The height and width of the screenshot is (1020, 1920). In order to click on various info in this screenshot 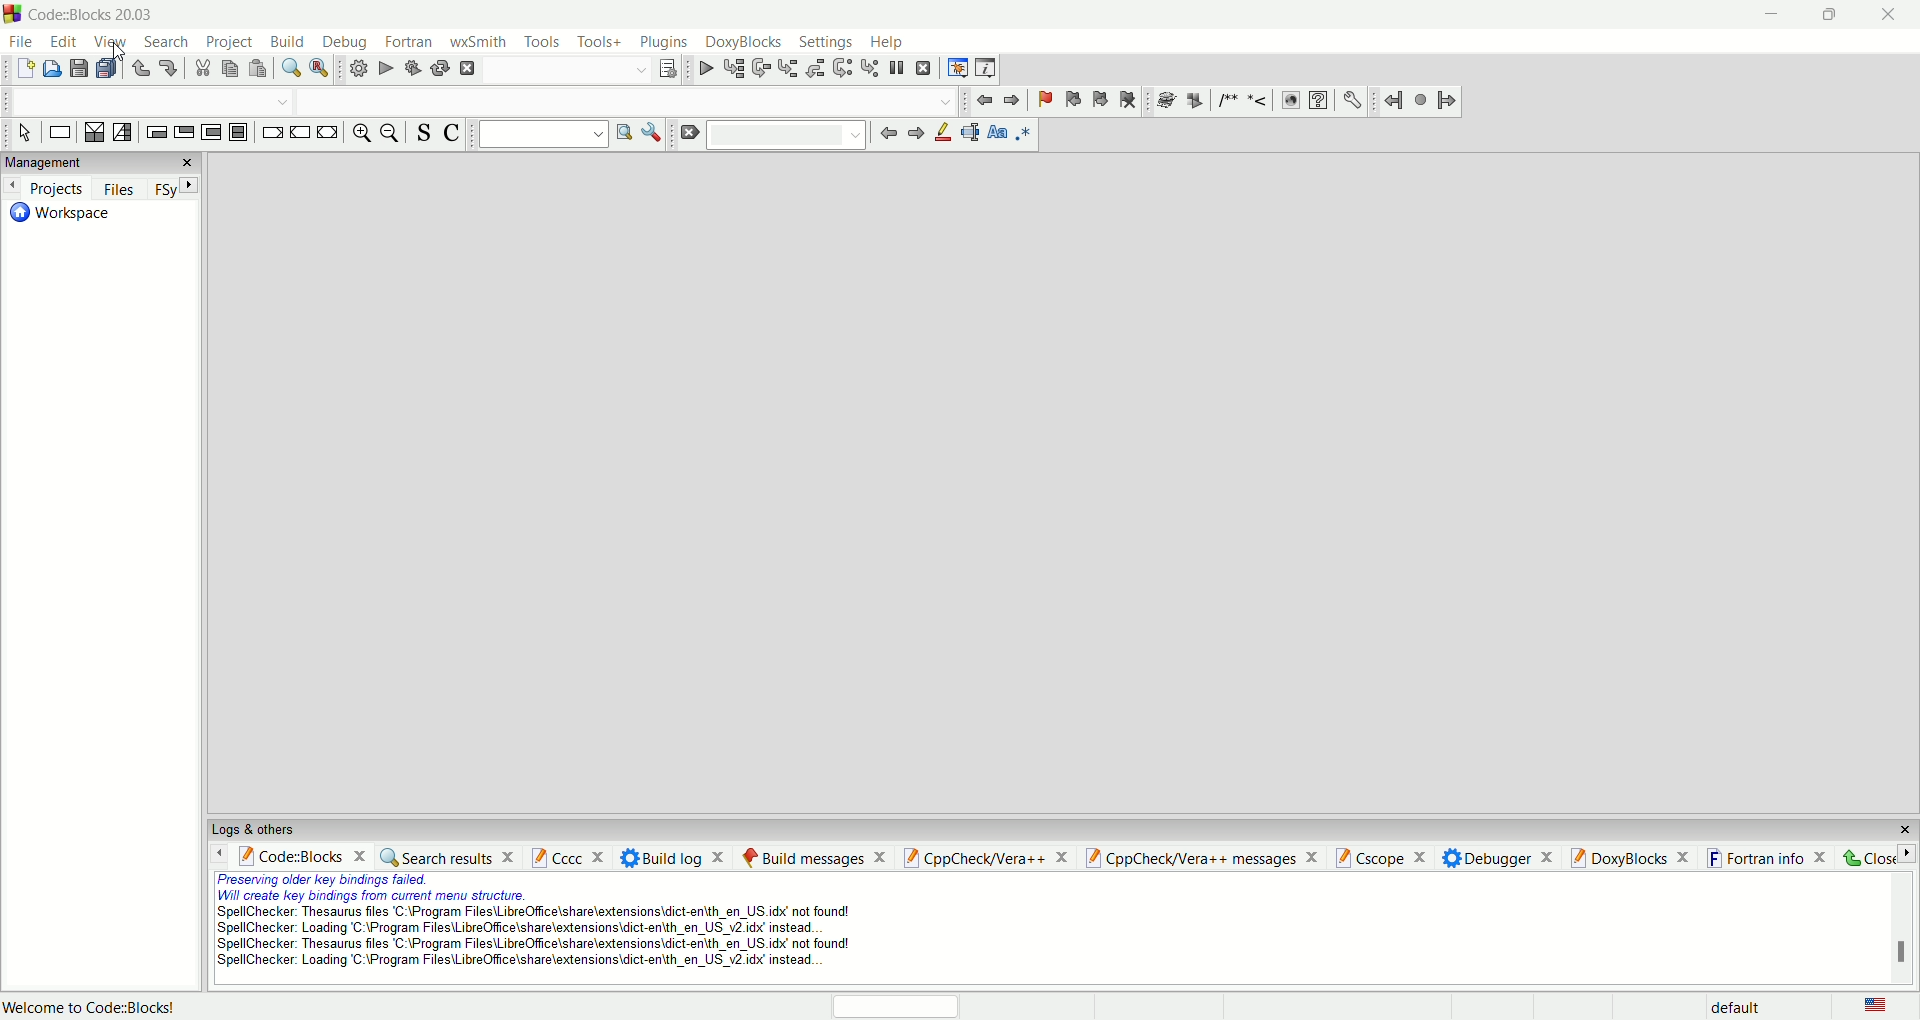, I will do `click(985, 68)`.